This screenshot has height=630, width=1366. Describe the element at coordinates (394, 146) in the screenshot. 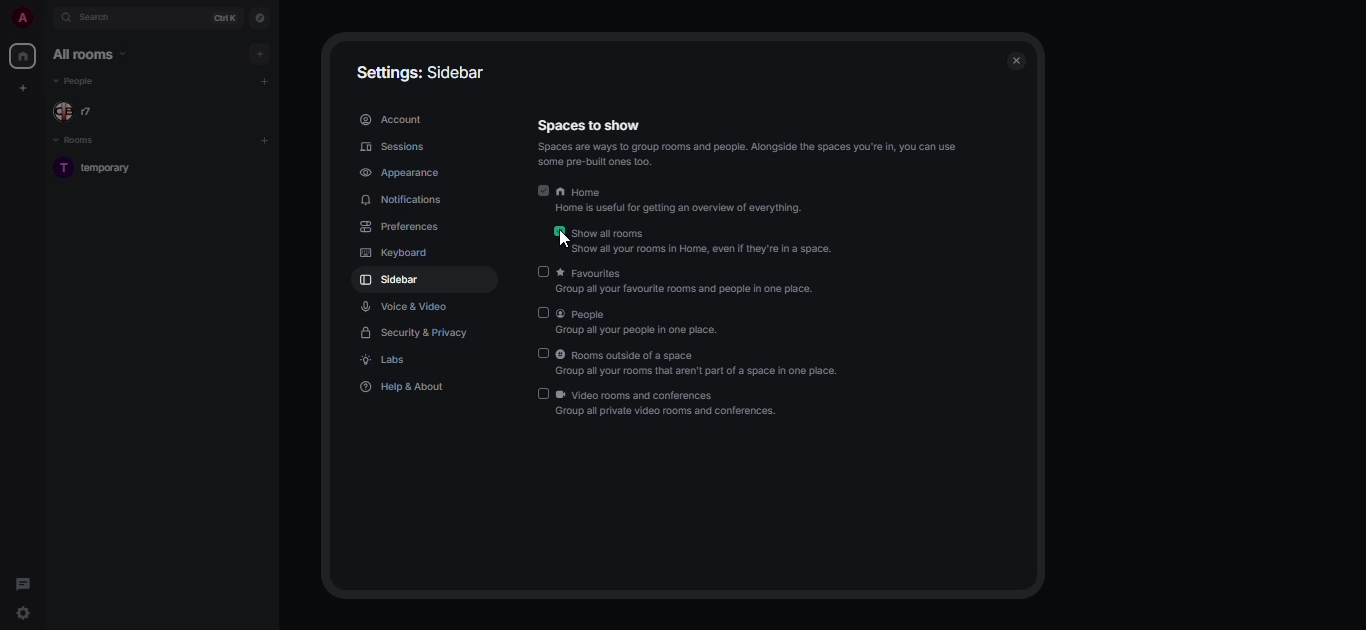

I see `sessions` at that location.